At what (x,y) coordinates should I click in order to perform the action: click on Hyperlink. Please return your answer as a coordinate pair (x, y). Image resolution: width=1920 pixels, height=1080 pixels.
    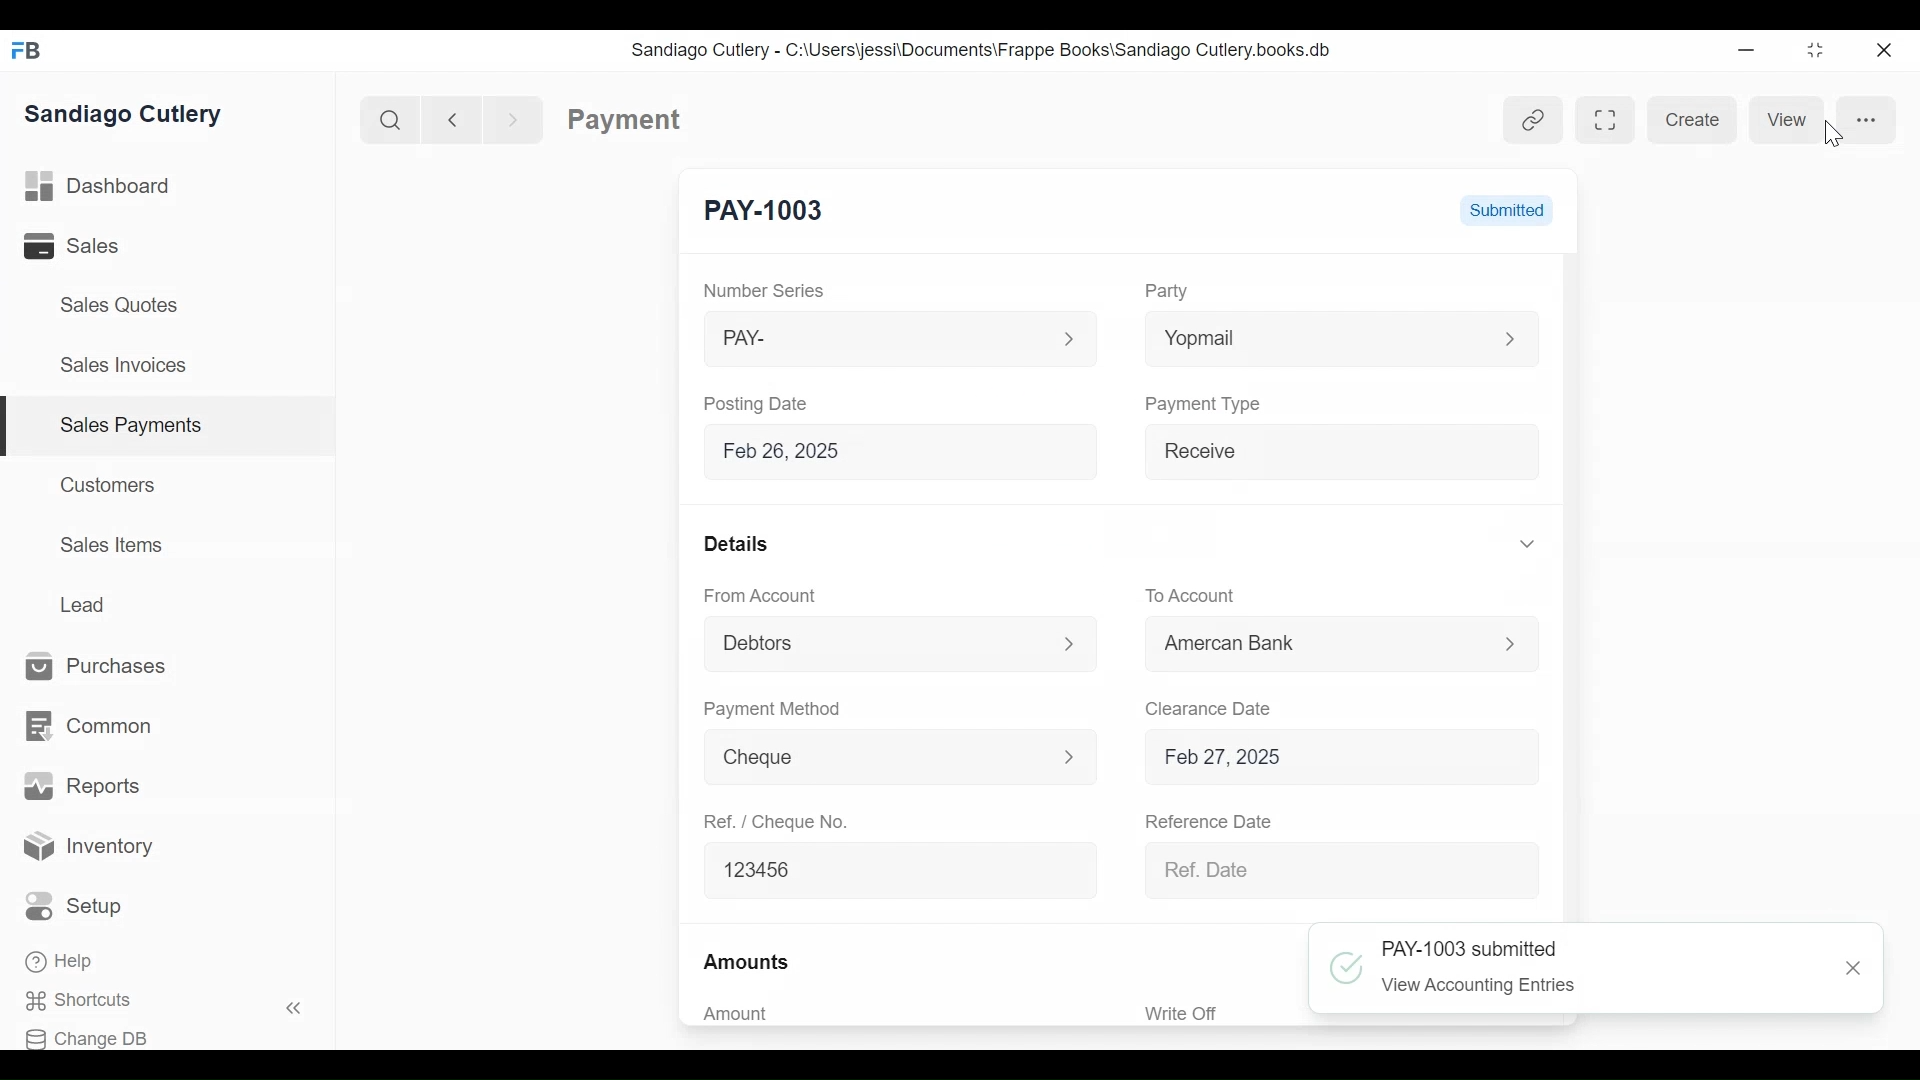
    Looking at the image, I should click on (1533, 121).